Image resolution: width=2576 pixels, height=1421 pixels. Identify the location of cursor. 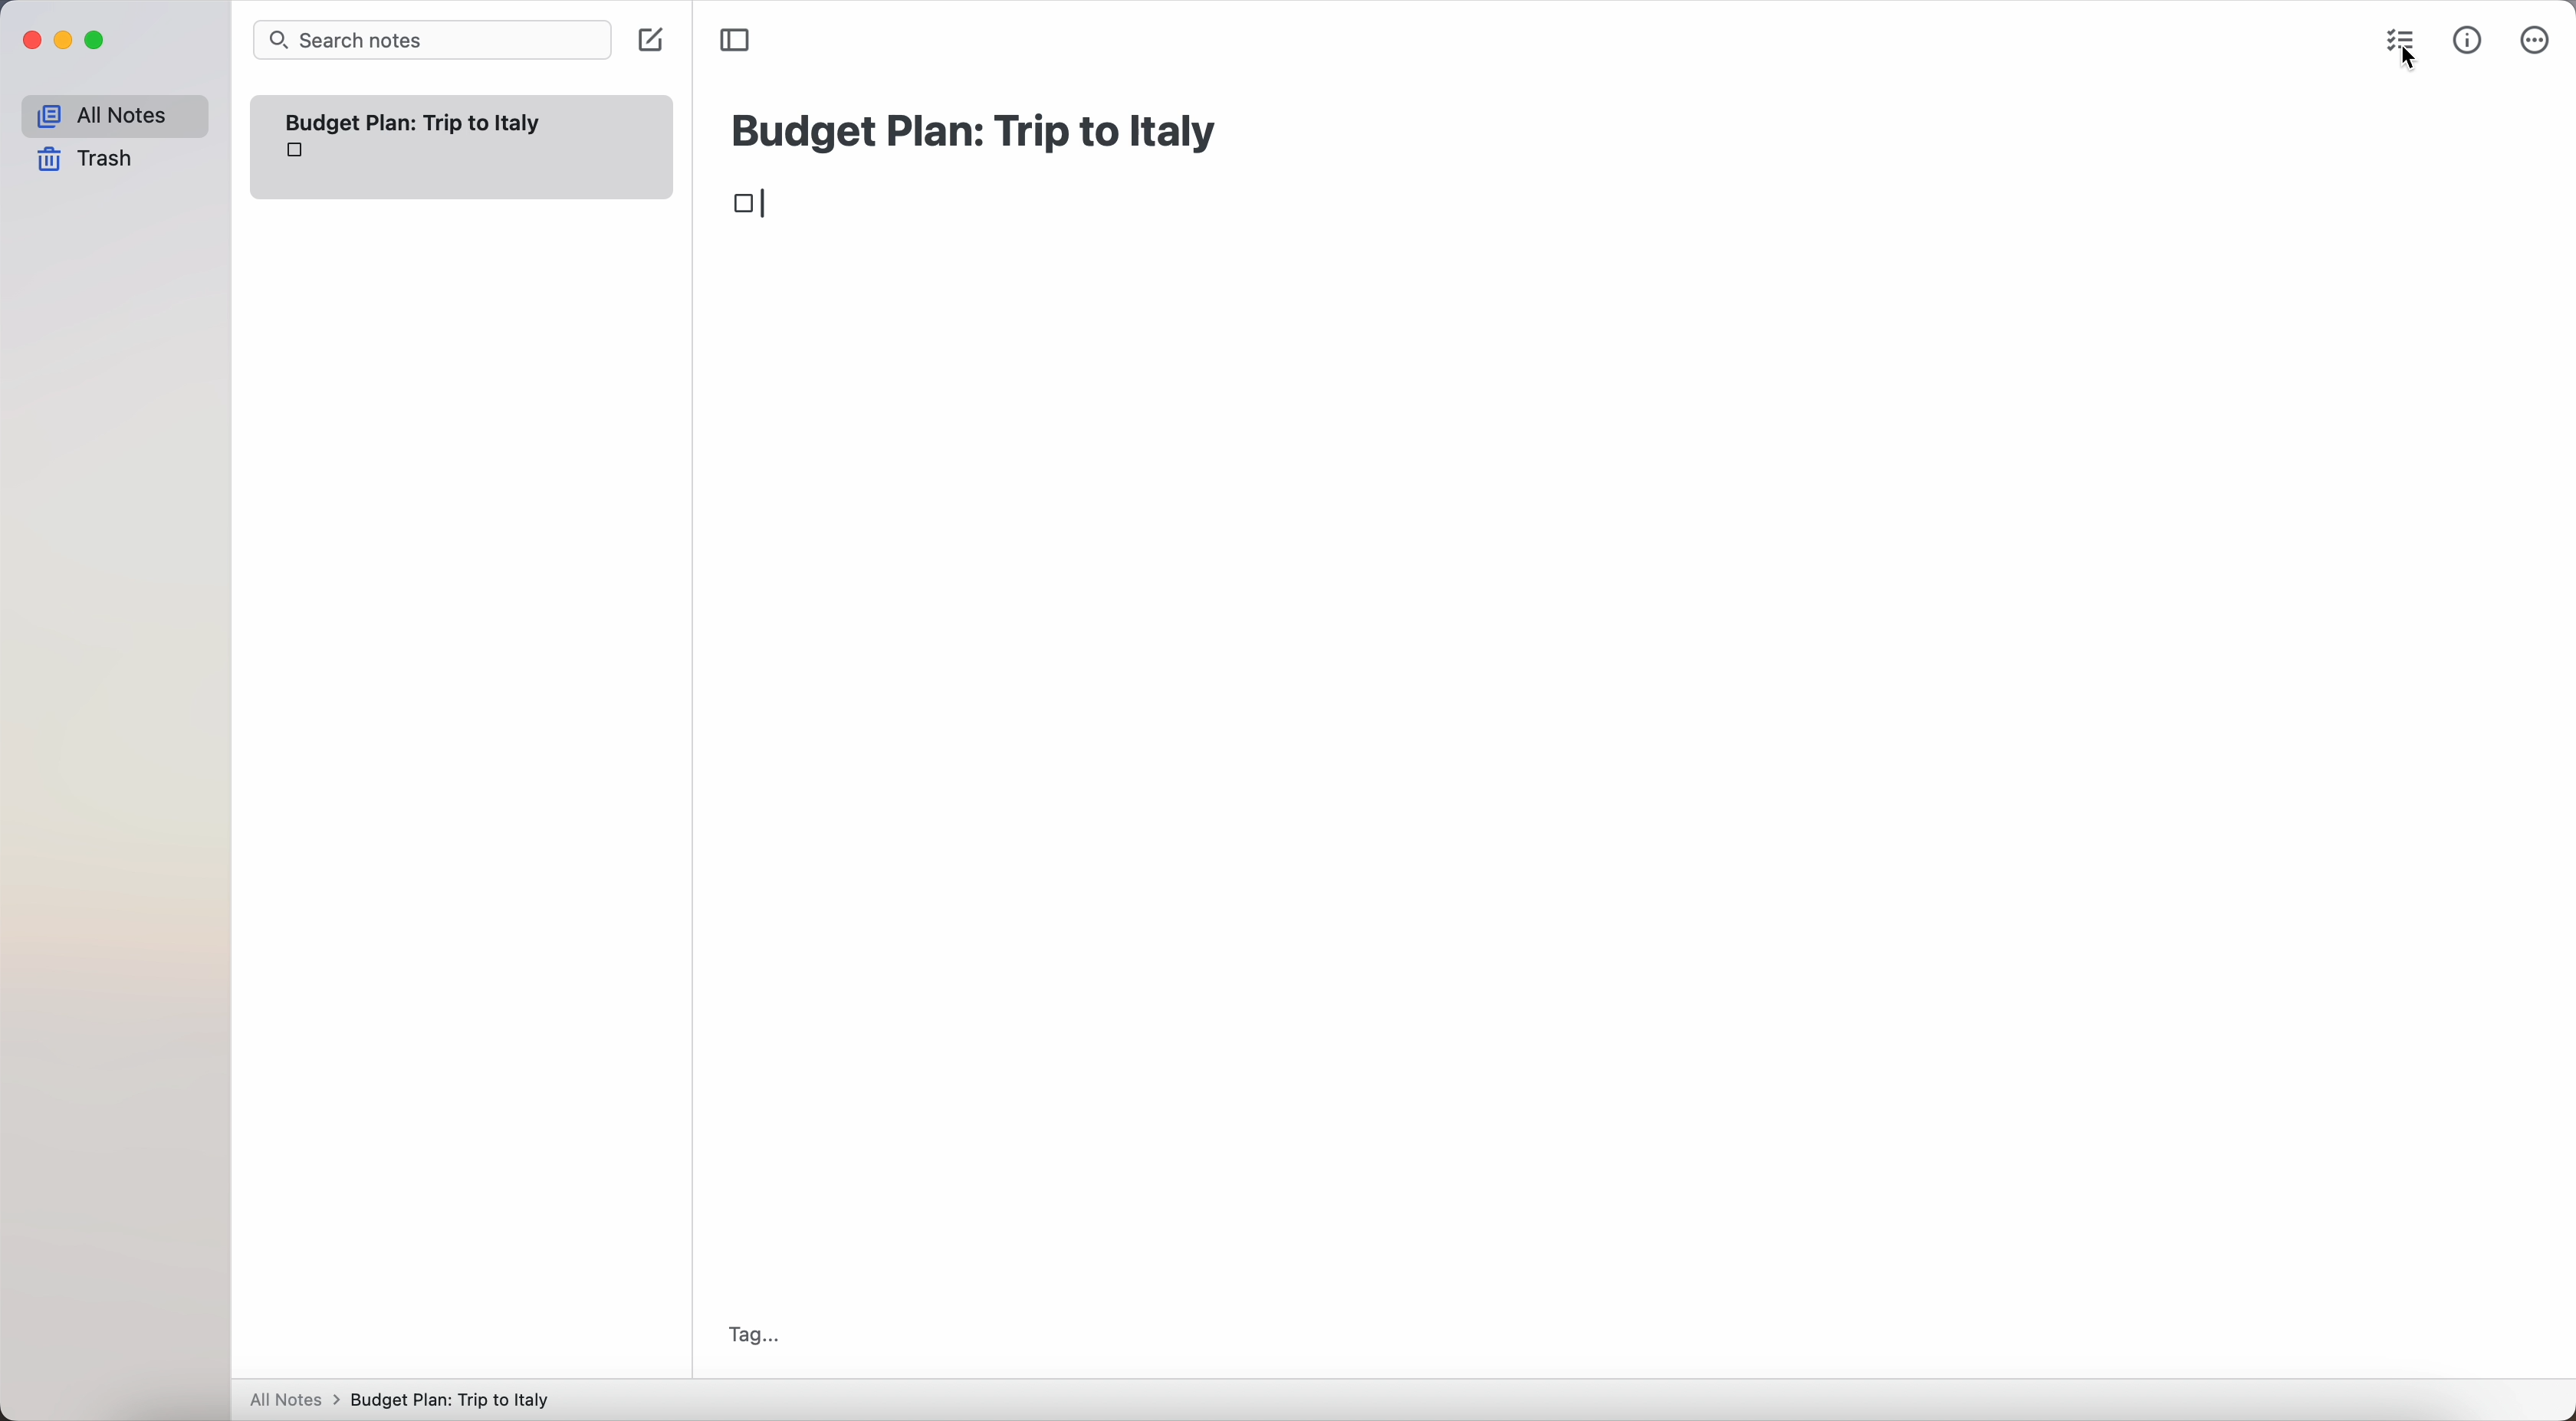
(2407, 62).